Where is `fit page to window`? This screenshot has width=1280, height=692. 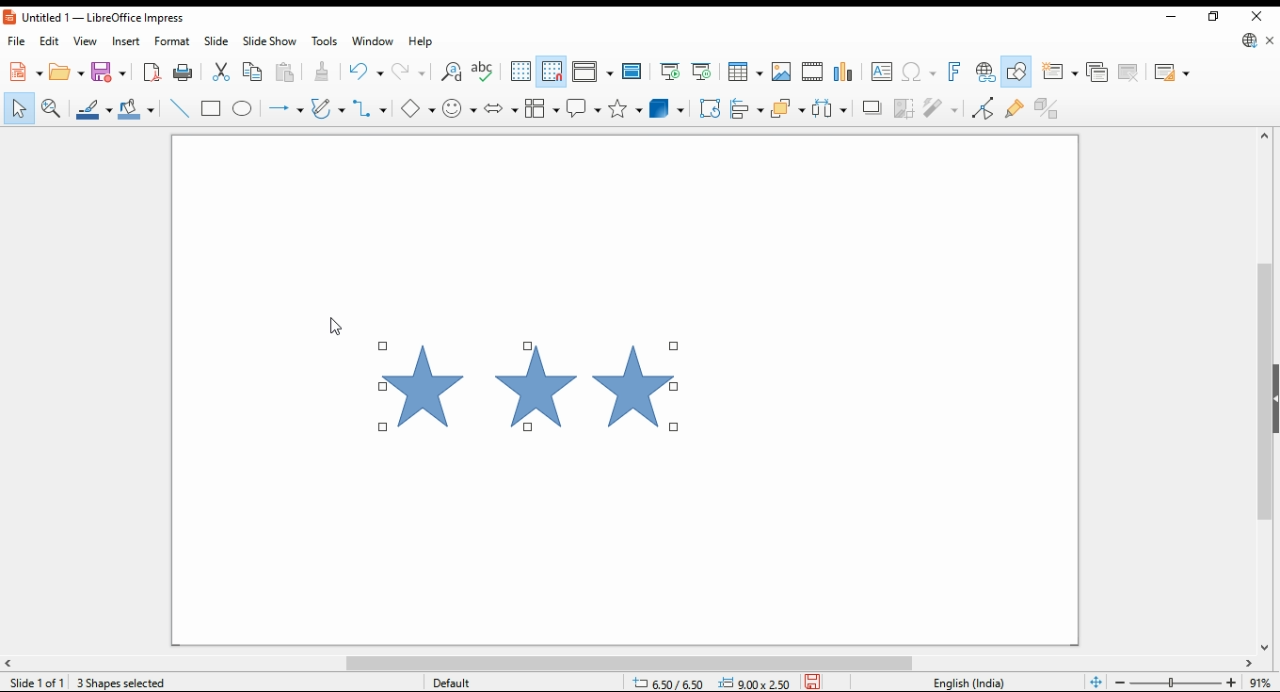 fit page to window is located at coordinates (1097, 681).